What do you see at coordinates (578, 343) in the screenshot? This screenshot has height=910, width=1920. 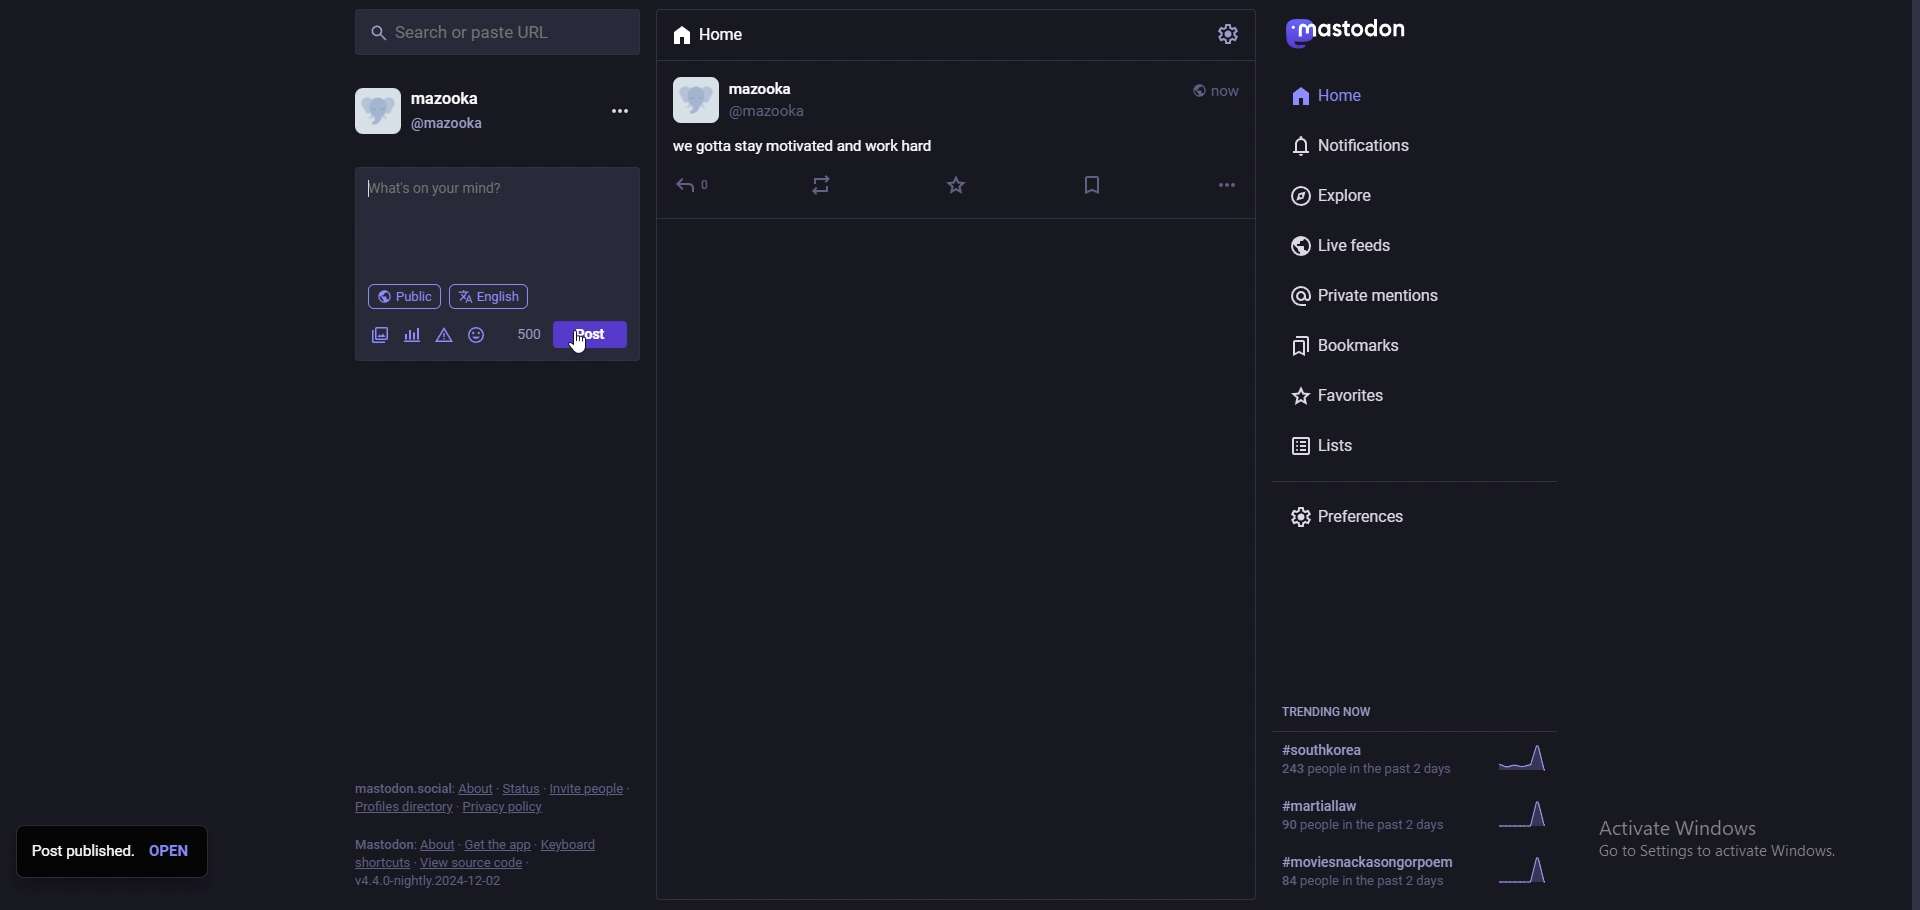 I see `cursor` at bounding box center [578, 343].